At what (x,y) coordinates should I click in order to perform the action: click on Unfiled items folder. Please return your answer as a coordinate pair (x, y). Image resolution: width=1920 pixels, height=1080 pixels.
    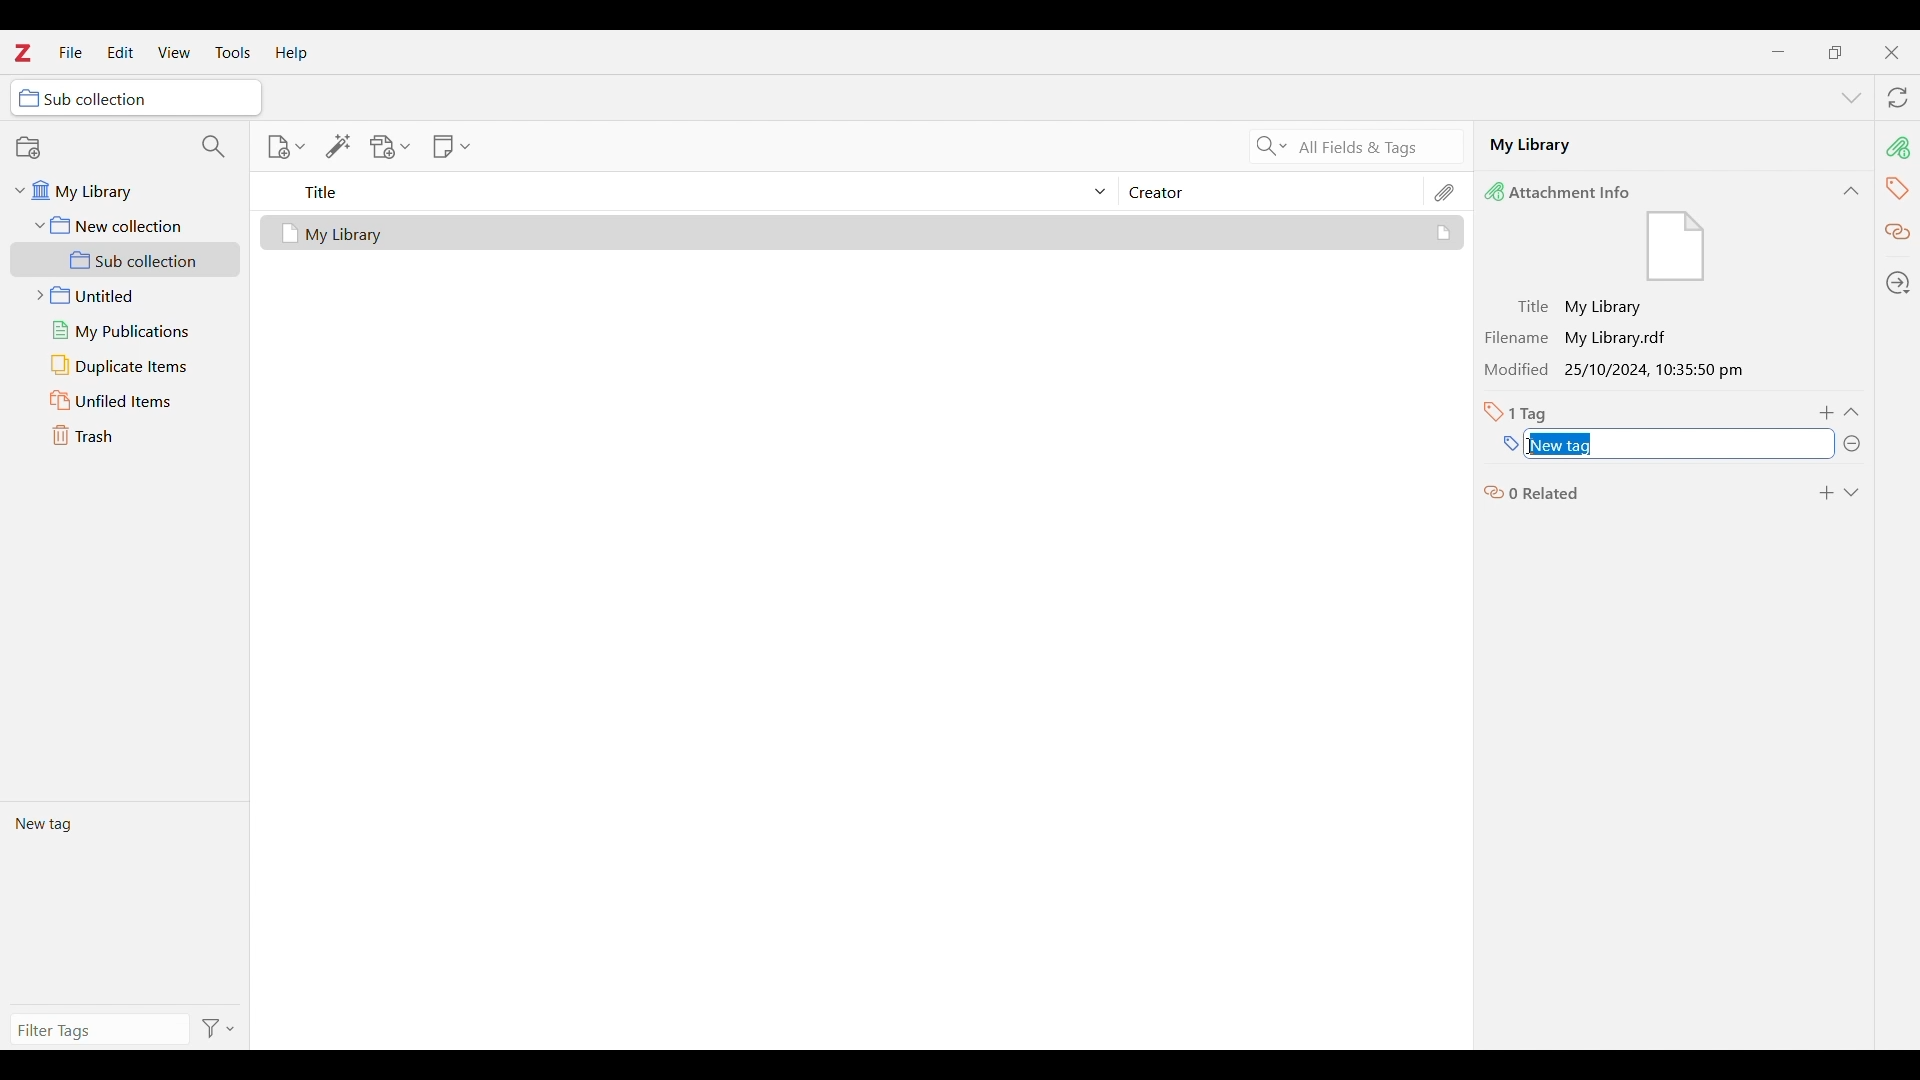
    Looking at the image, I should click on (125, 400).